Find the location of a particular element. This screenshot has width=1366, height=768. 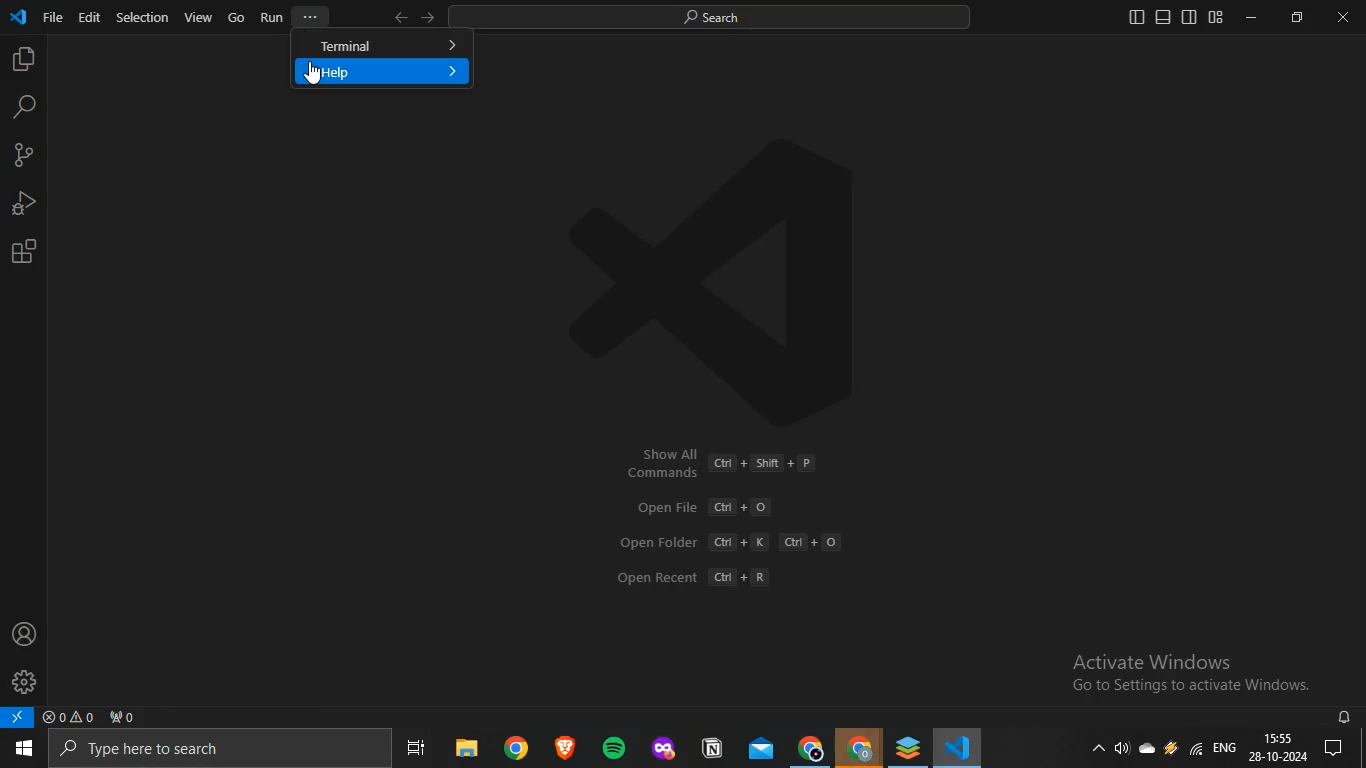

notifications is located at coordinates (1342, 749).